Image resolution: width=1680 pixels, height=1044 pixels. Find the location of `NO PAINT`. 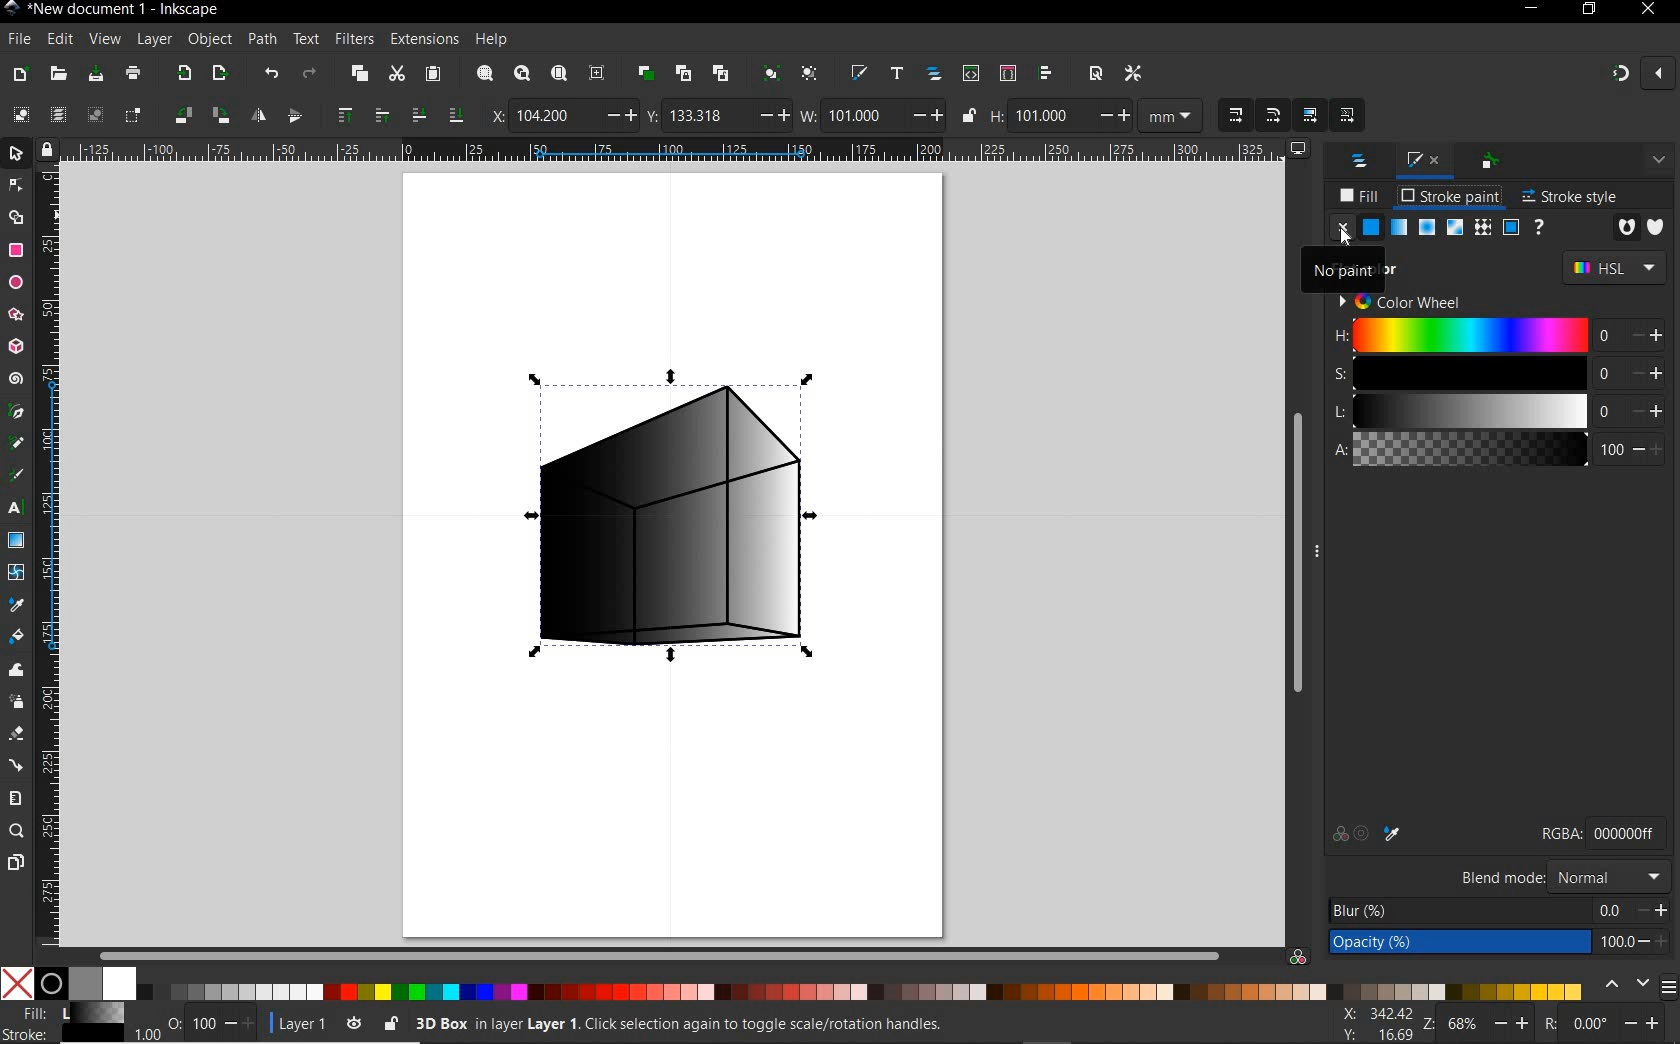

NO PAINT is located at coordinates (1343, 265).